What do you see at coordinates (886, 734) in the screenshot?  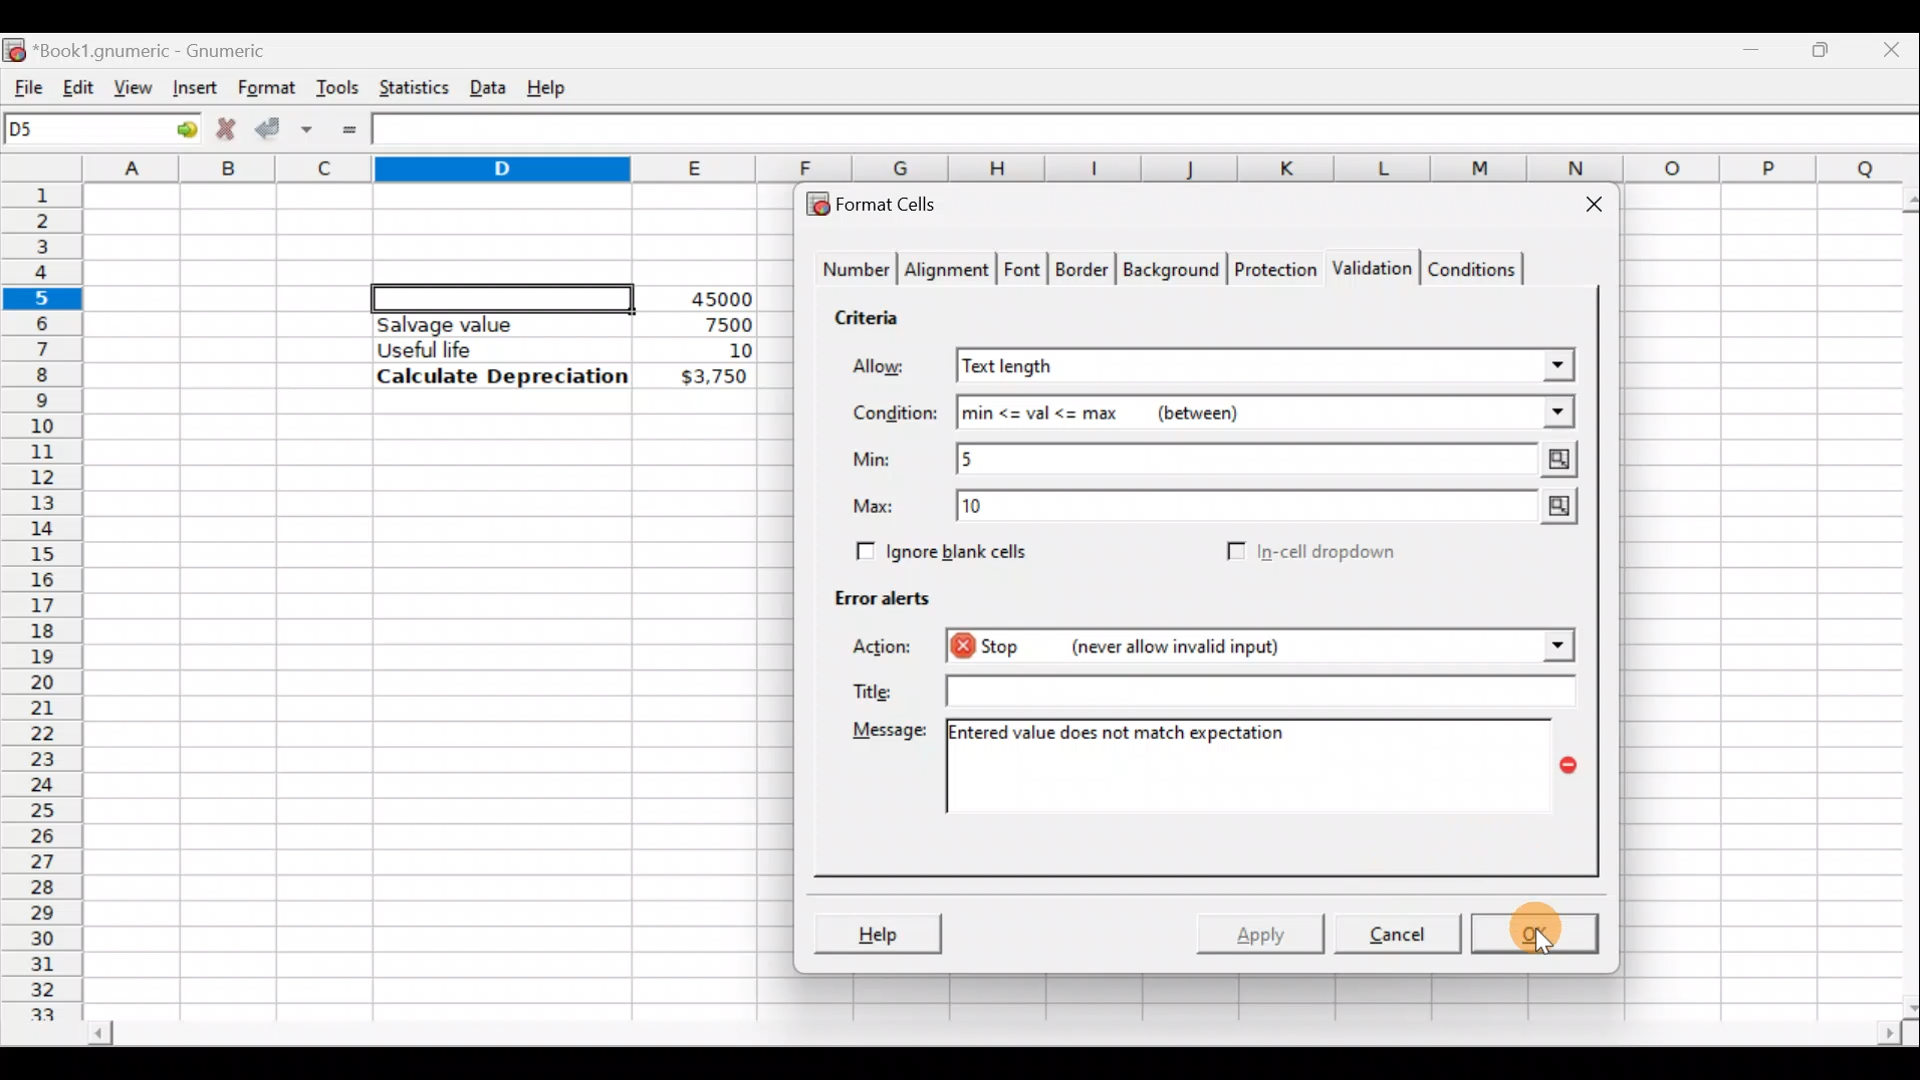 I see `Message` at bounding box center [886, 734].